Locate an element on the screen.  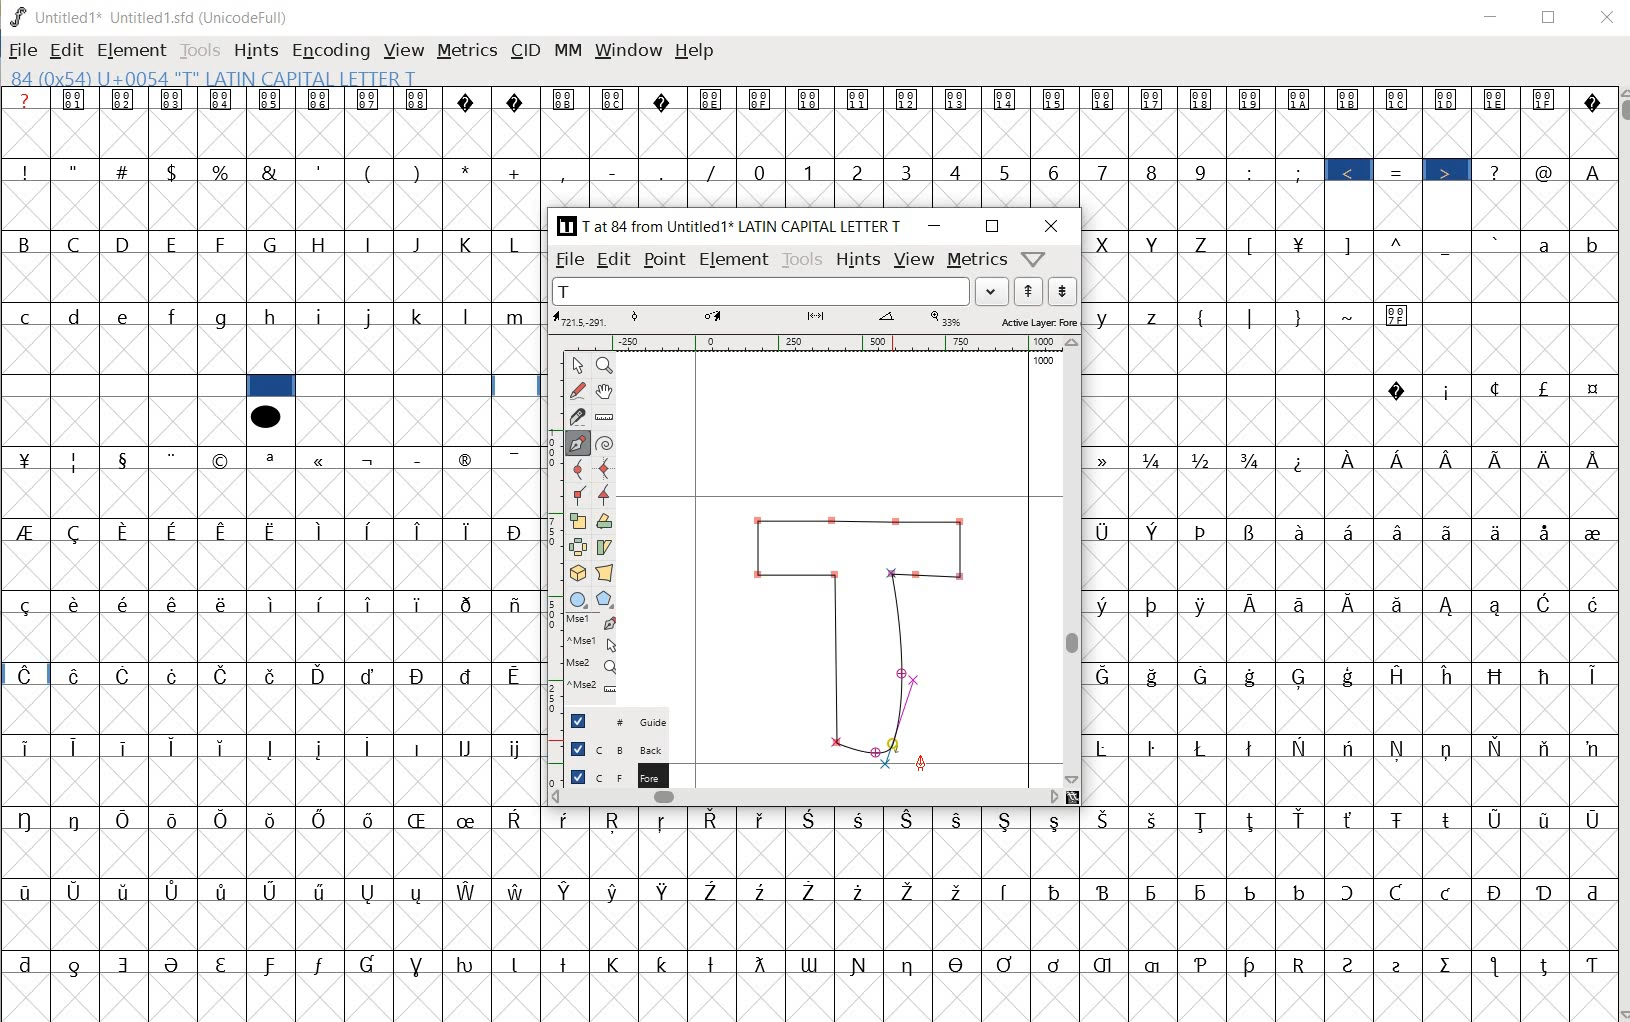
; is located at coordinates (1301, 172).